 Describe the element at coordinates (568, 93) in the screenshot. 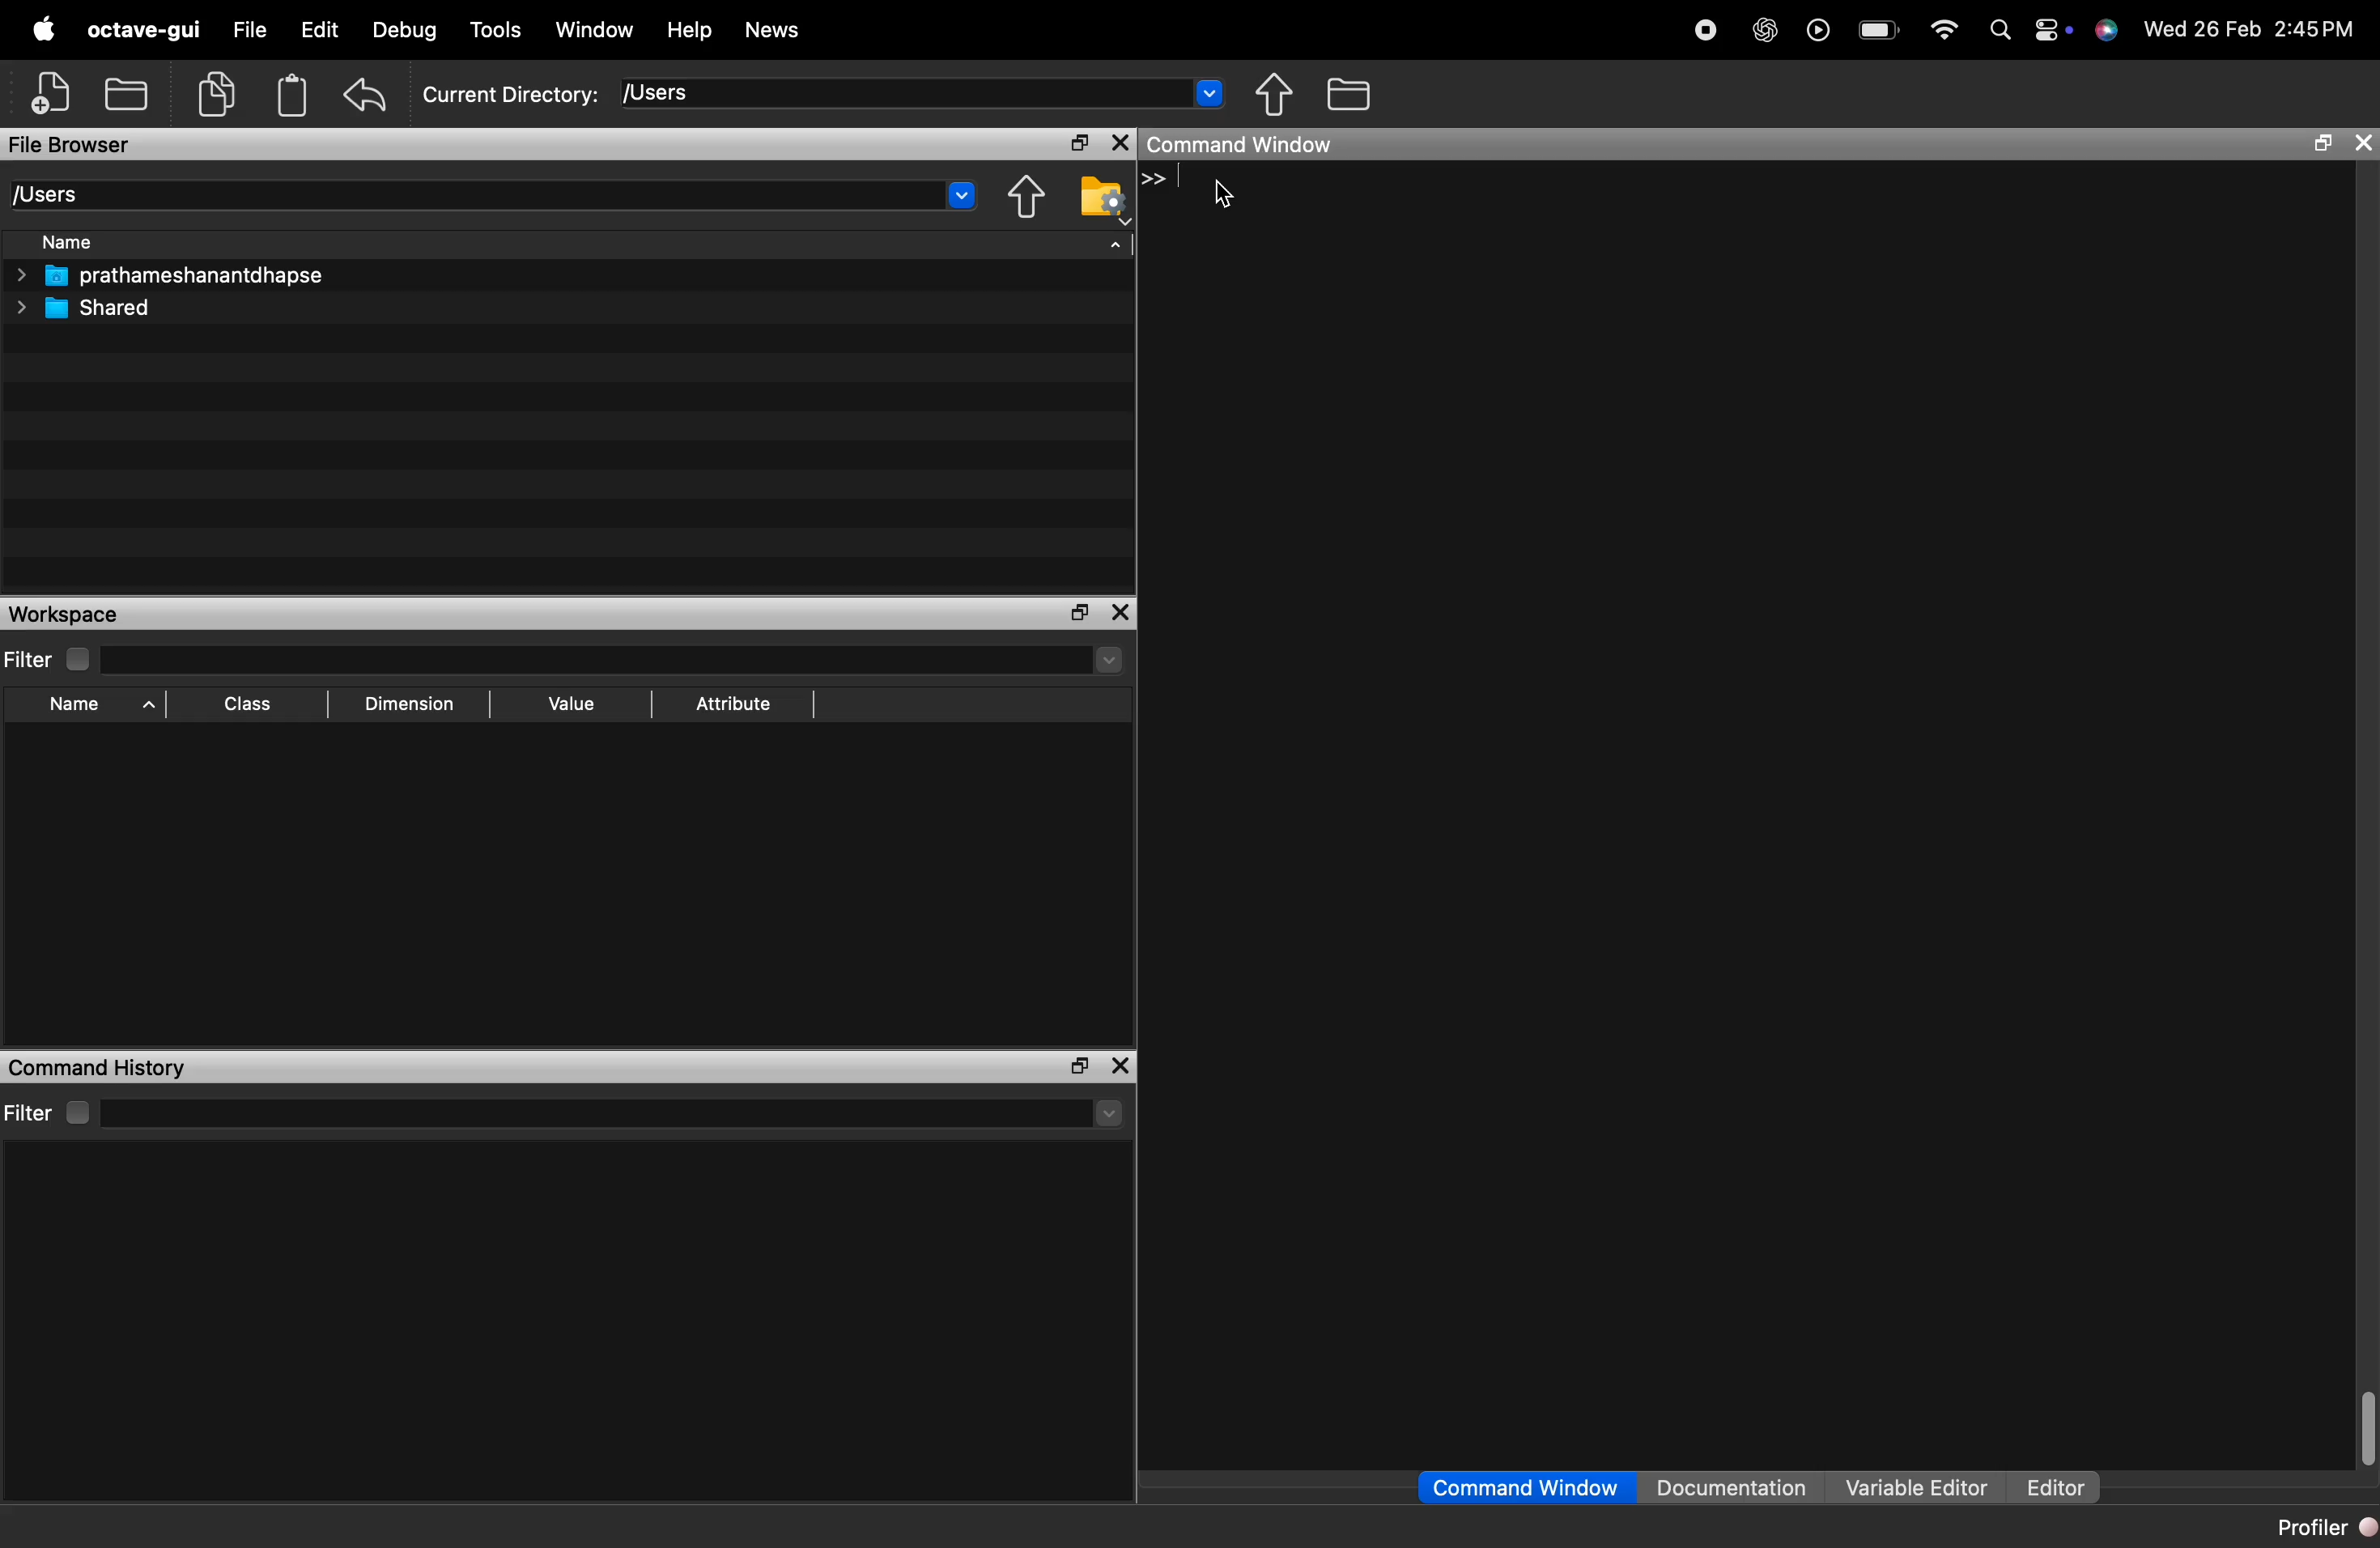

I see `Current Directory: [Users` at that location.